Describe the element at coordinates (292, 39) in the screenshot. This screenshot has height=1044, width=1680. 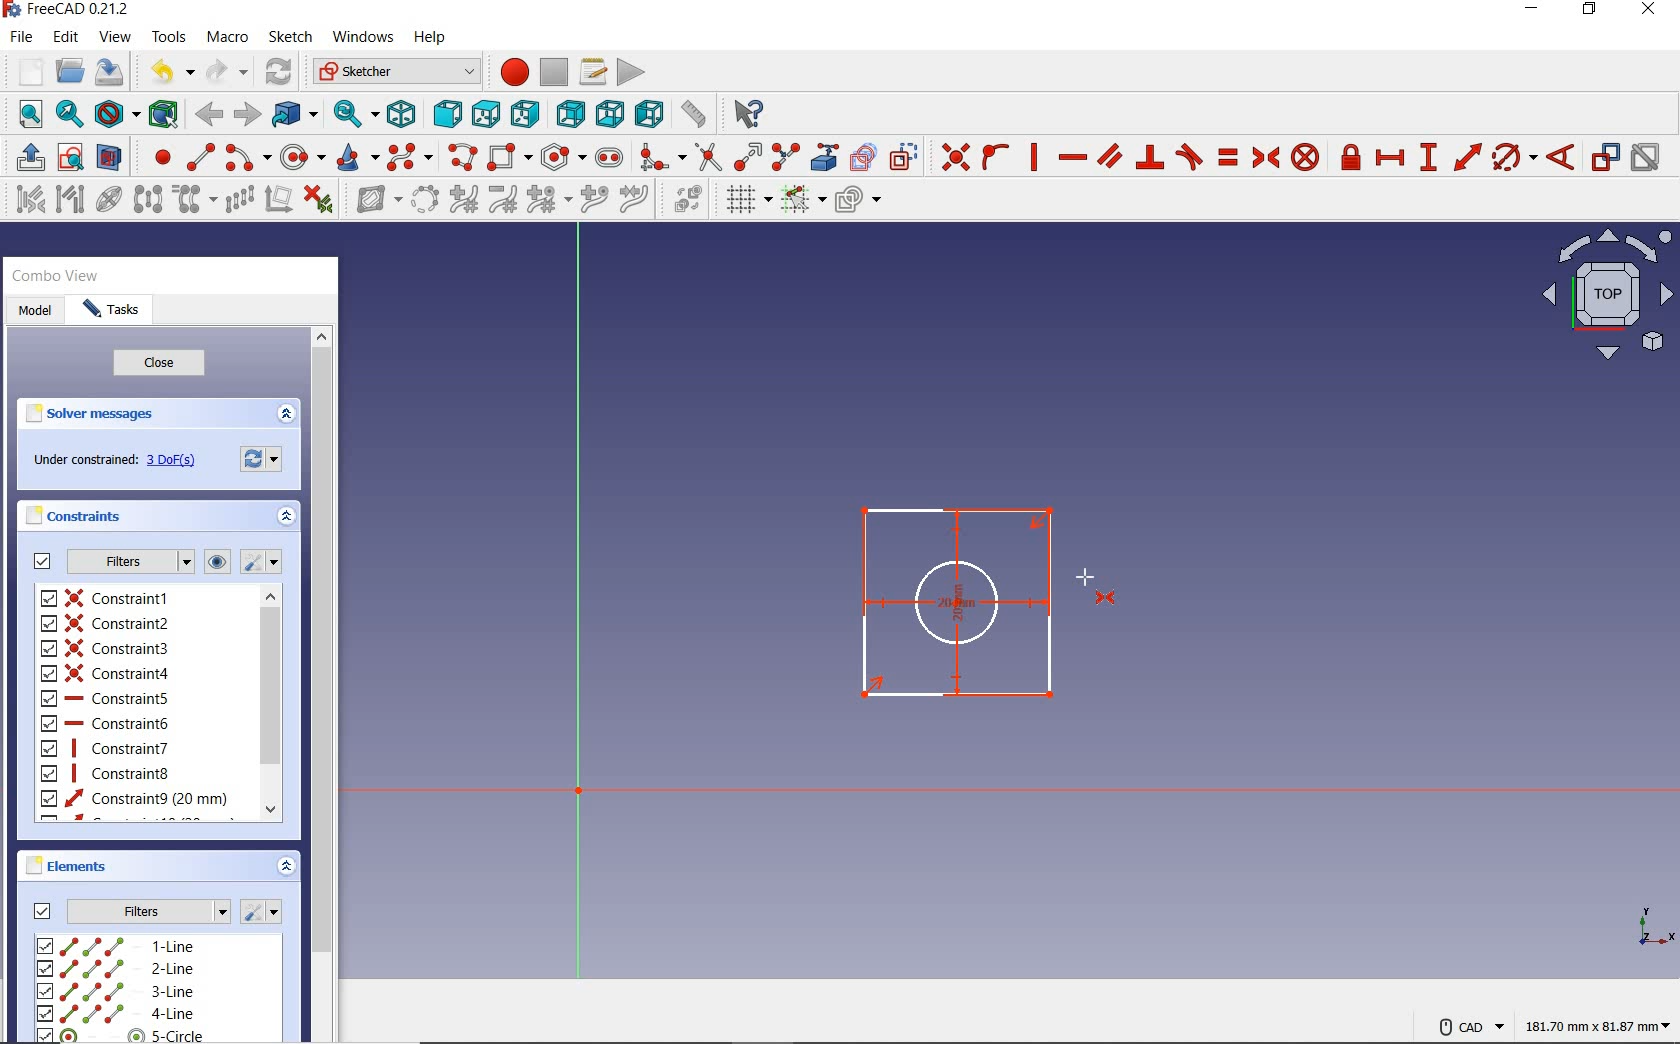
I see `sketch` at that location.